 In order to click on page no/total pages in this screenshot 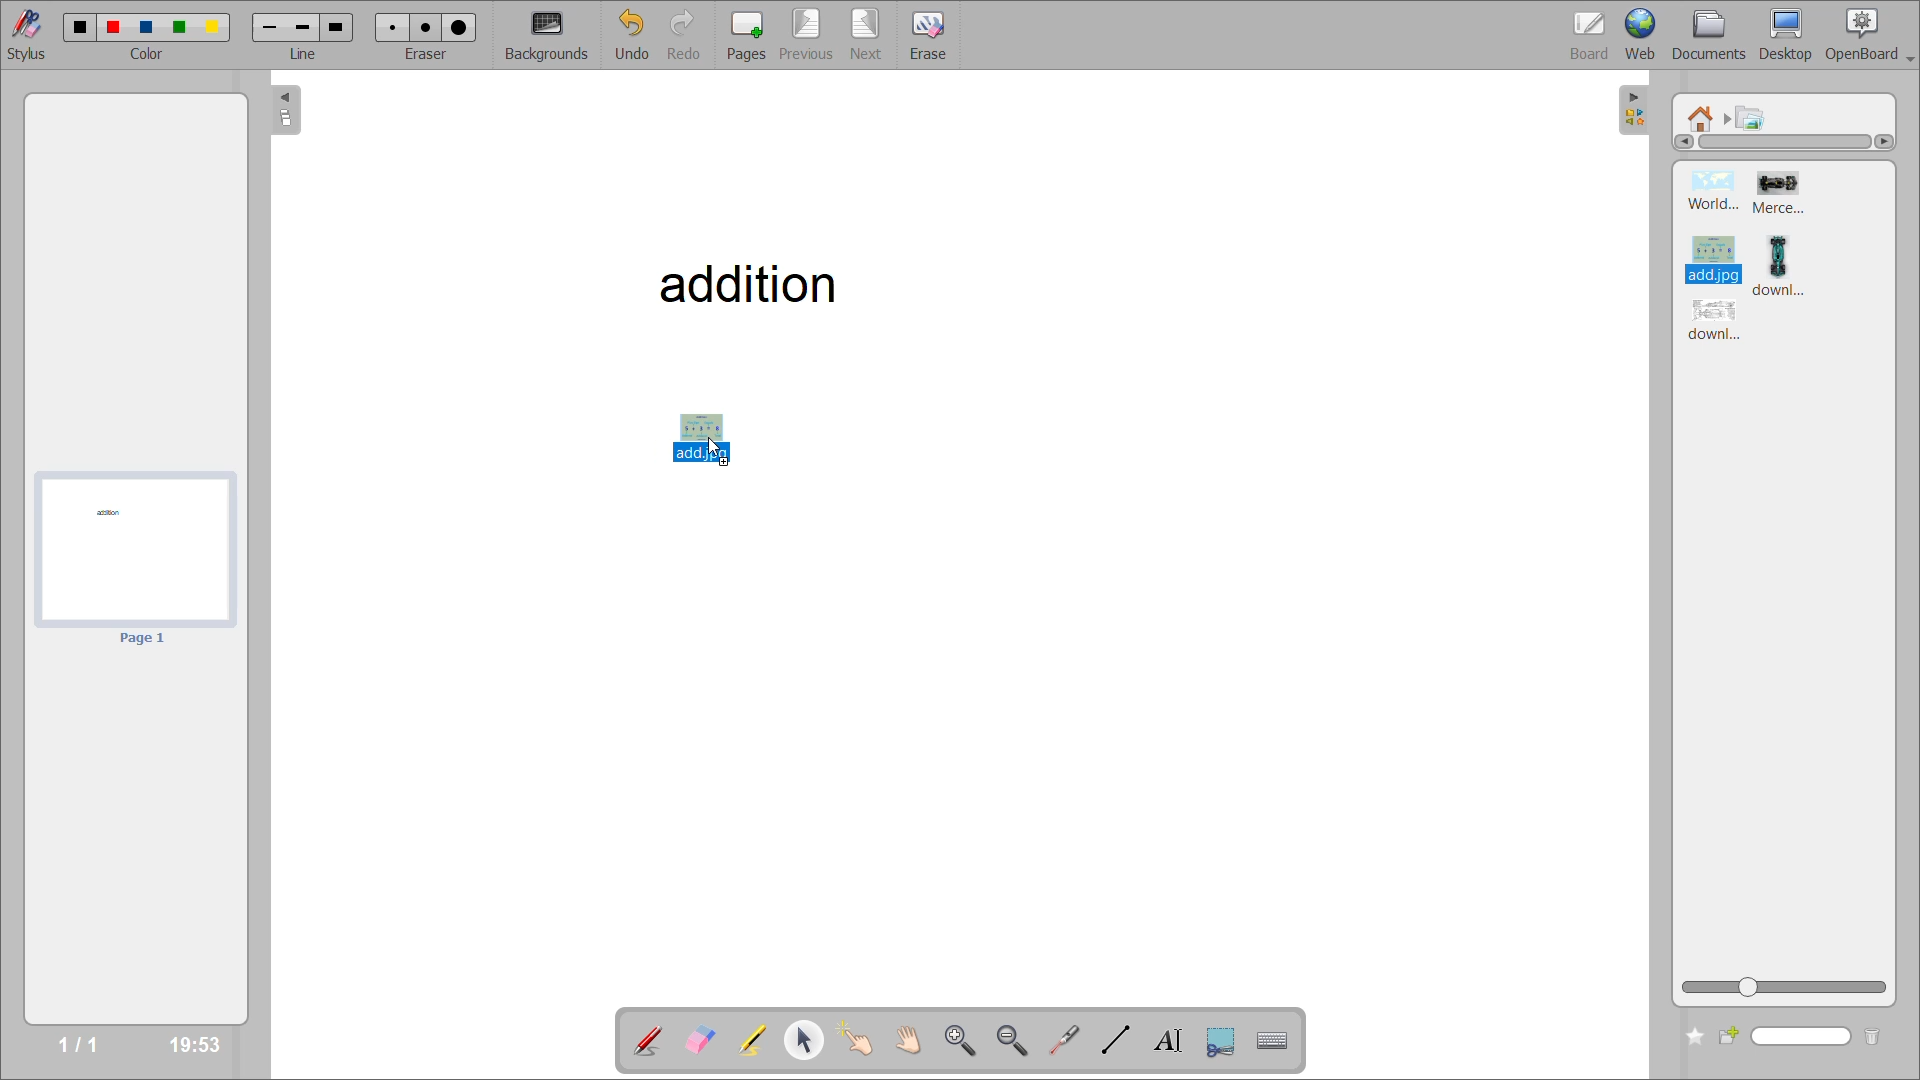, I will do `click(78, 1042)`.